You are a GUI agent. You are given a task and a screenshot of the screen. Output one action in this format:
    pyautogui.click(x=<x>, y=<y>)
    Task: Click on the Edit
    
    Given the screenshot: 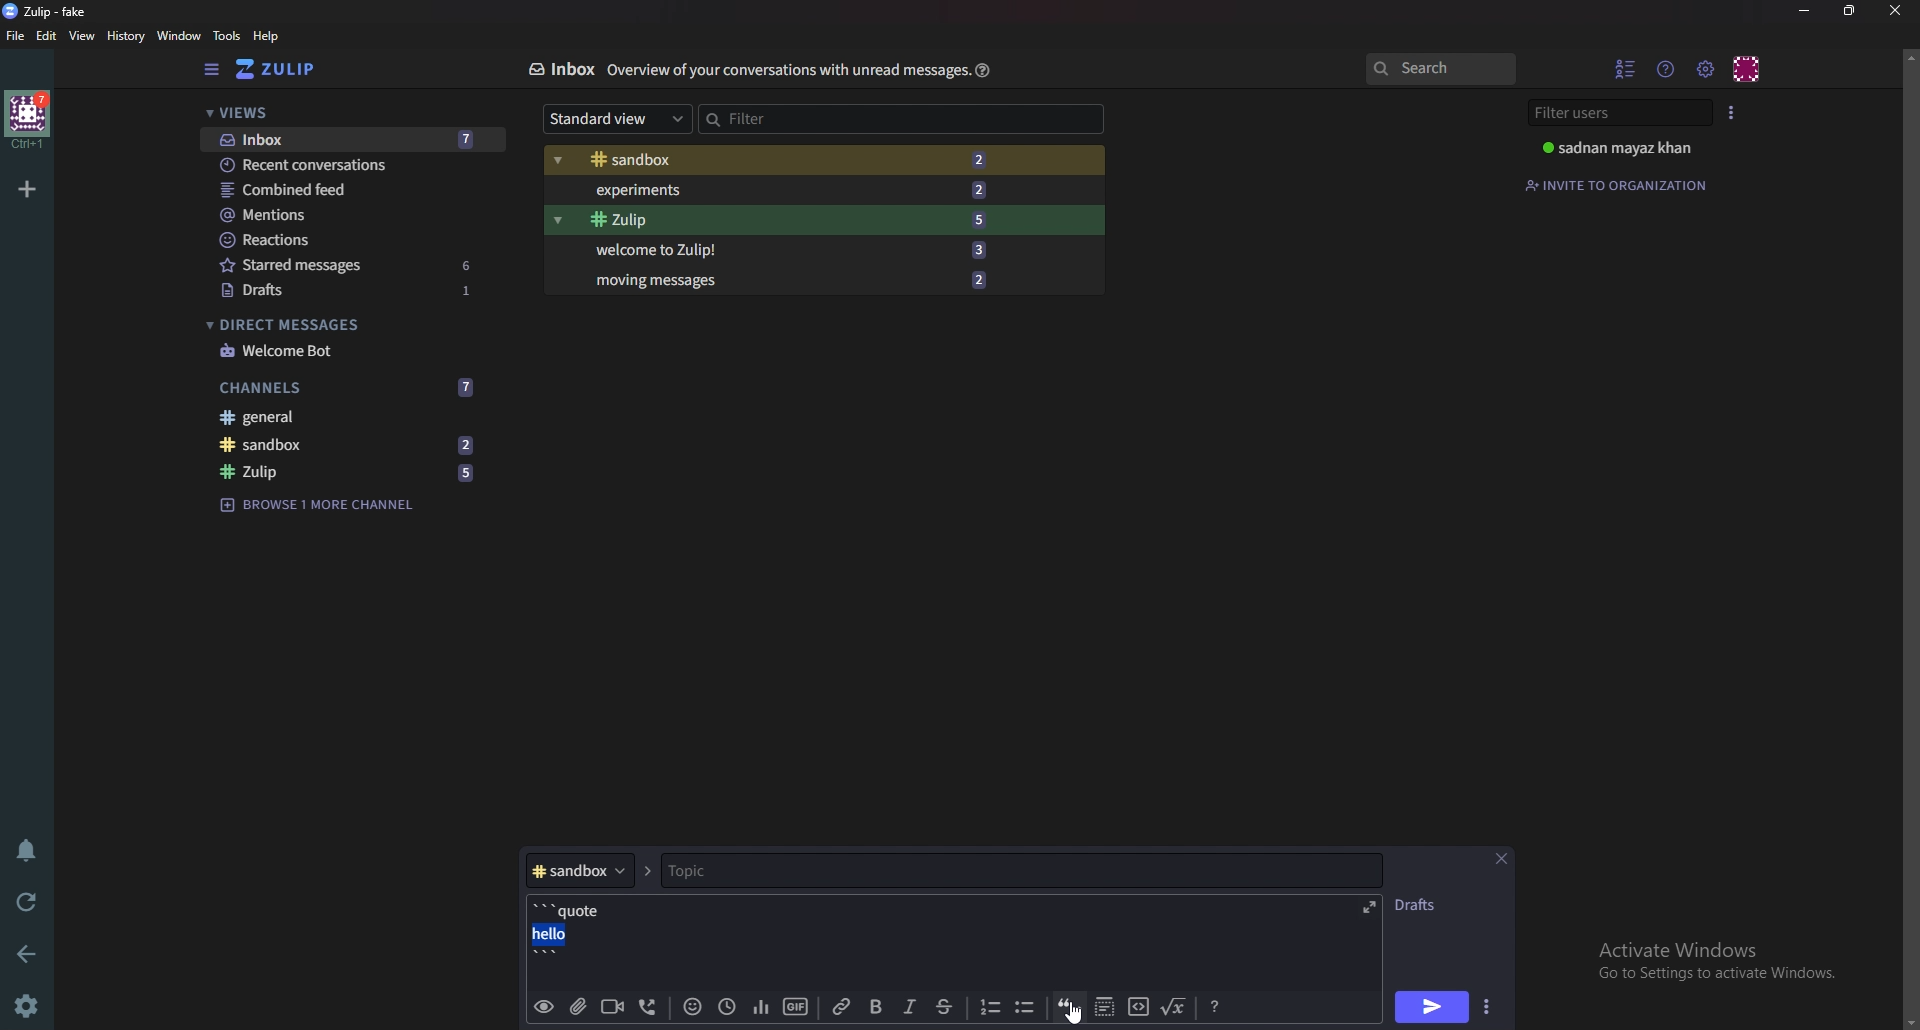 What is the action you would take?
    pyautogui.click(x=47, y=36)
    